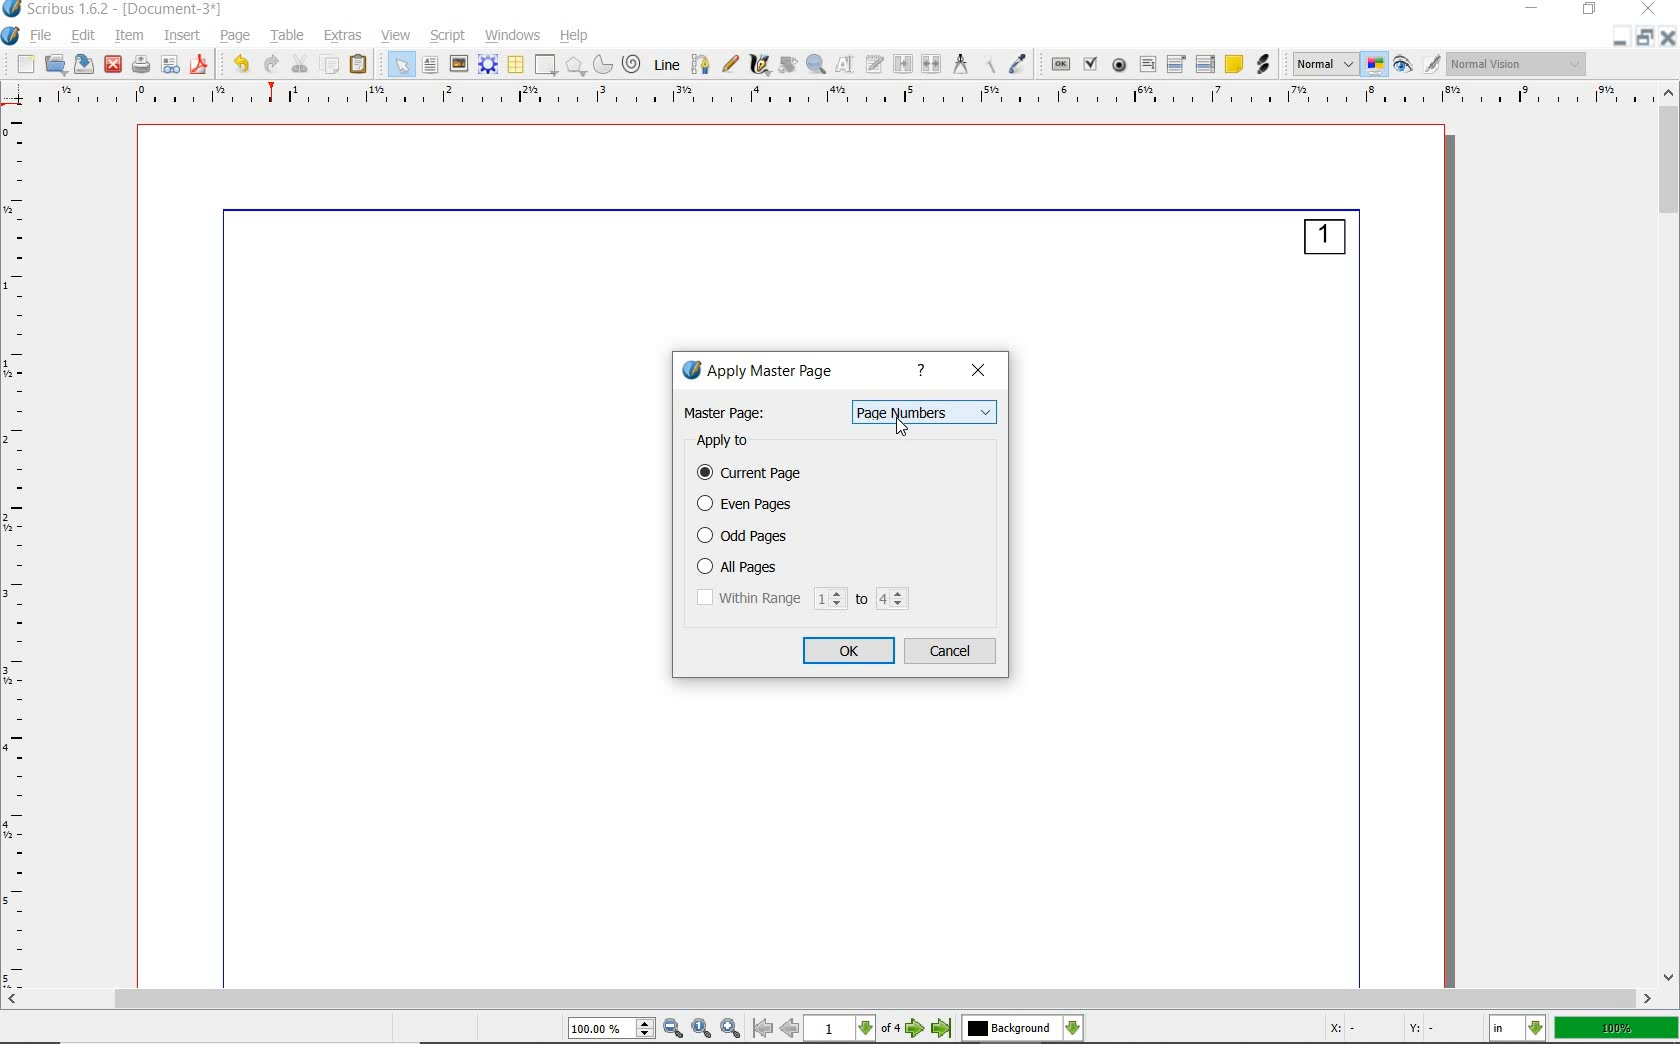 The image size is (1680, 1044). What do you see at coordinates (182, 37) in the screenshot?
I see `insert` at bounding box center [182, 37].